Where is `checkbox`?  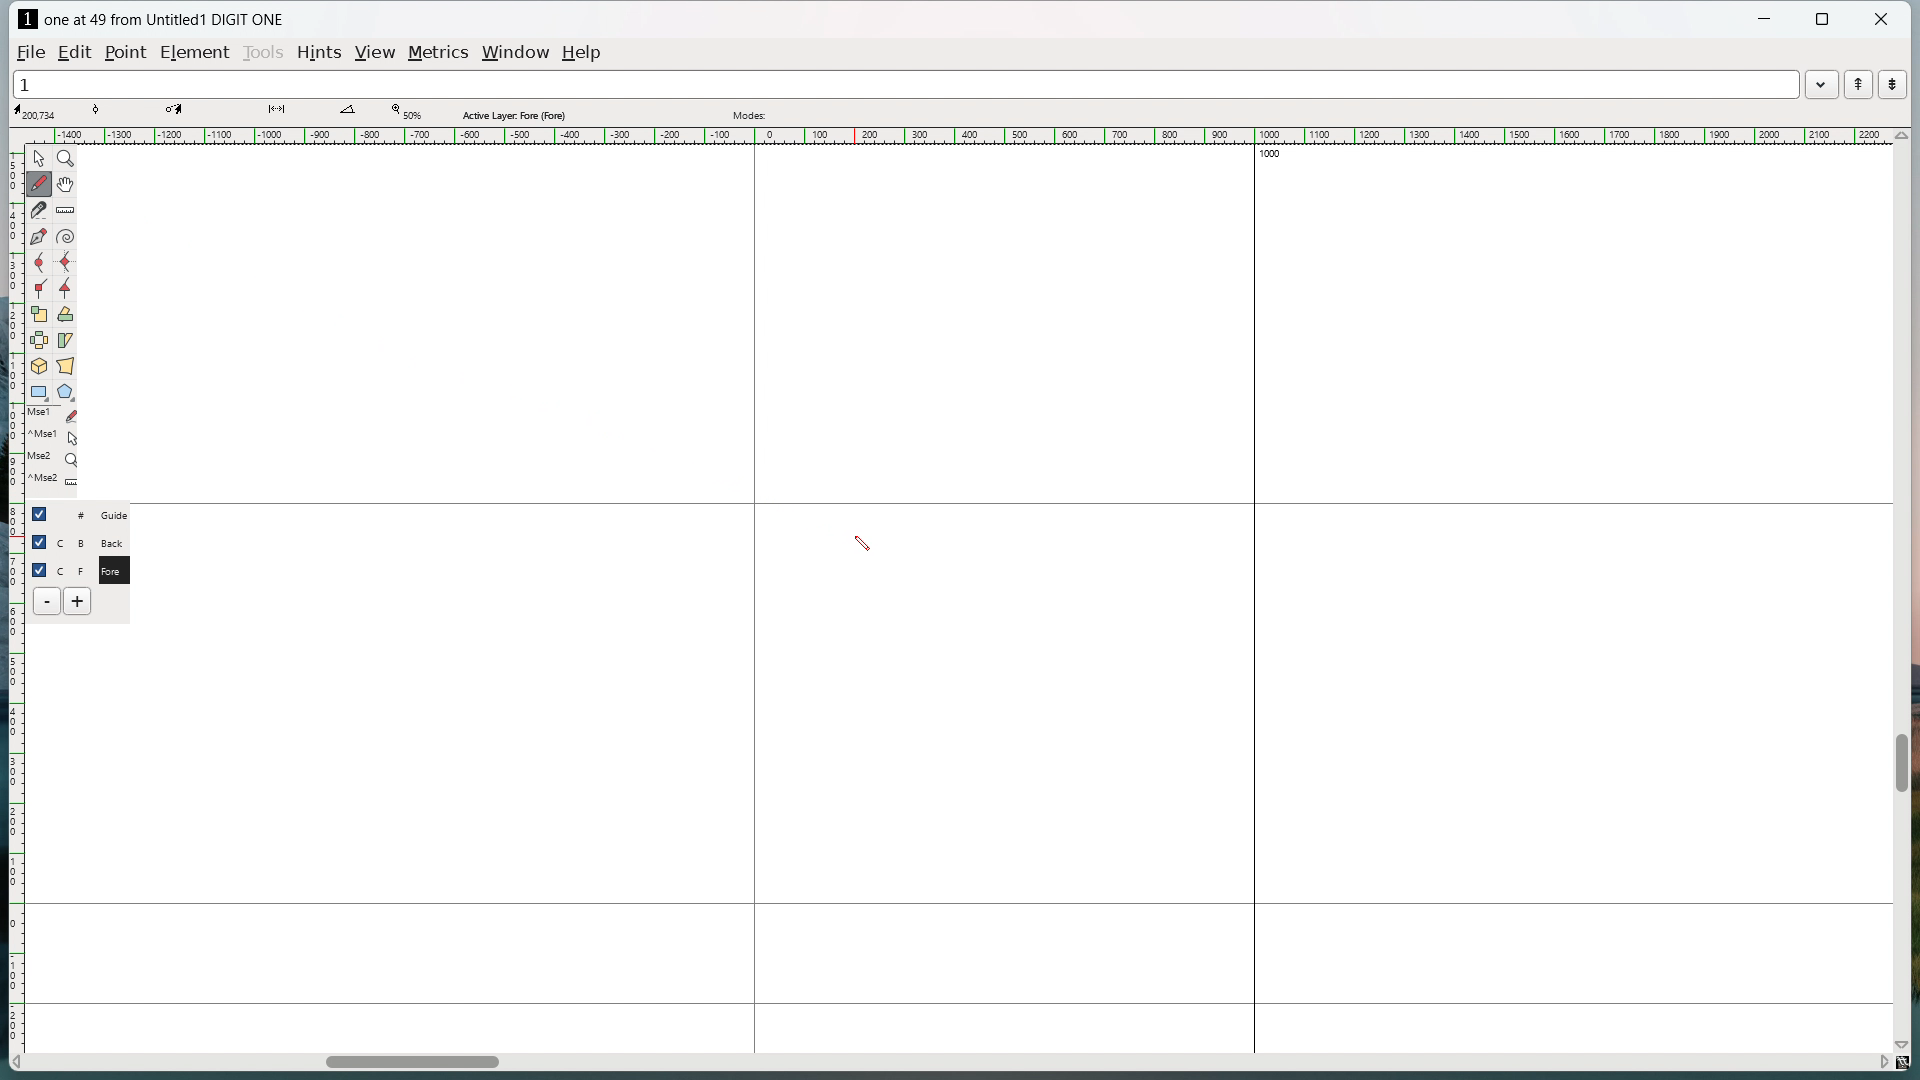 checkbox is located at coordinates (39, 542).